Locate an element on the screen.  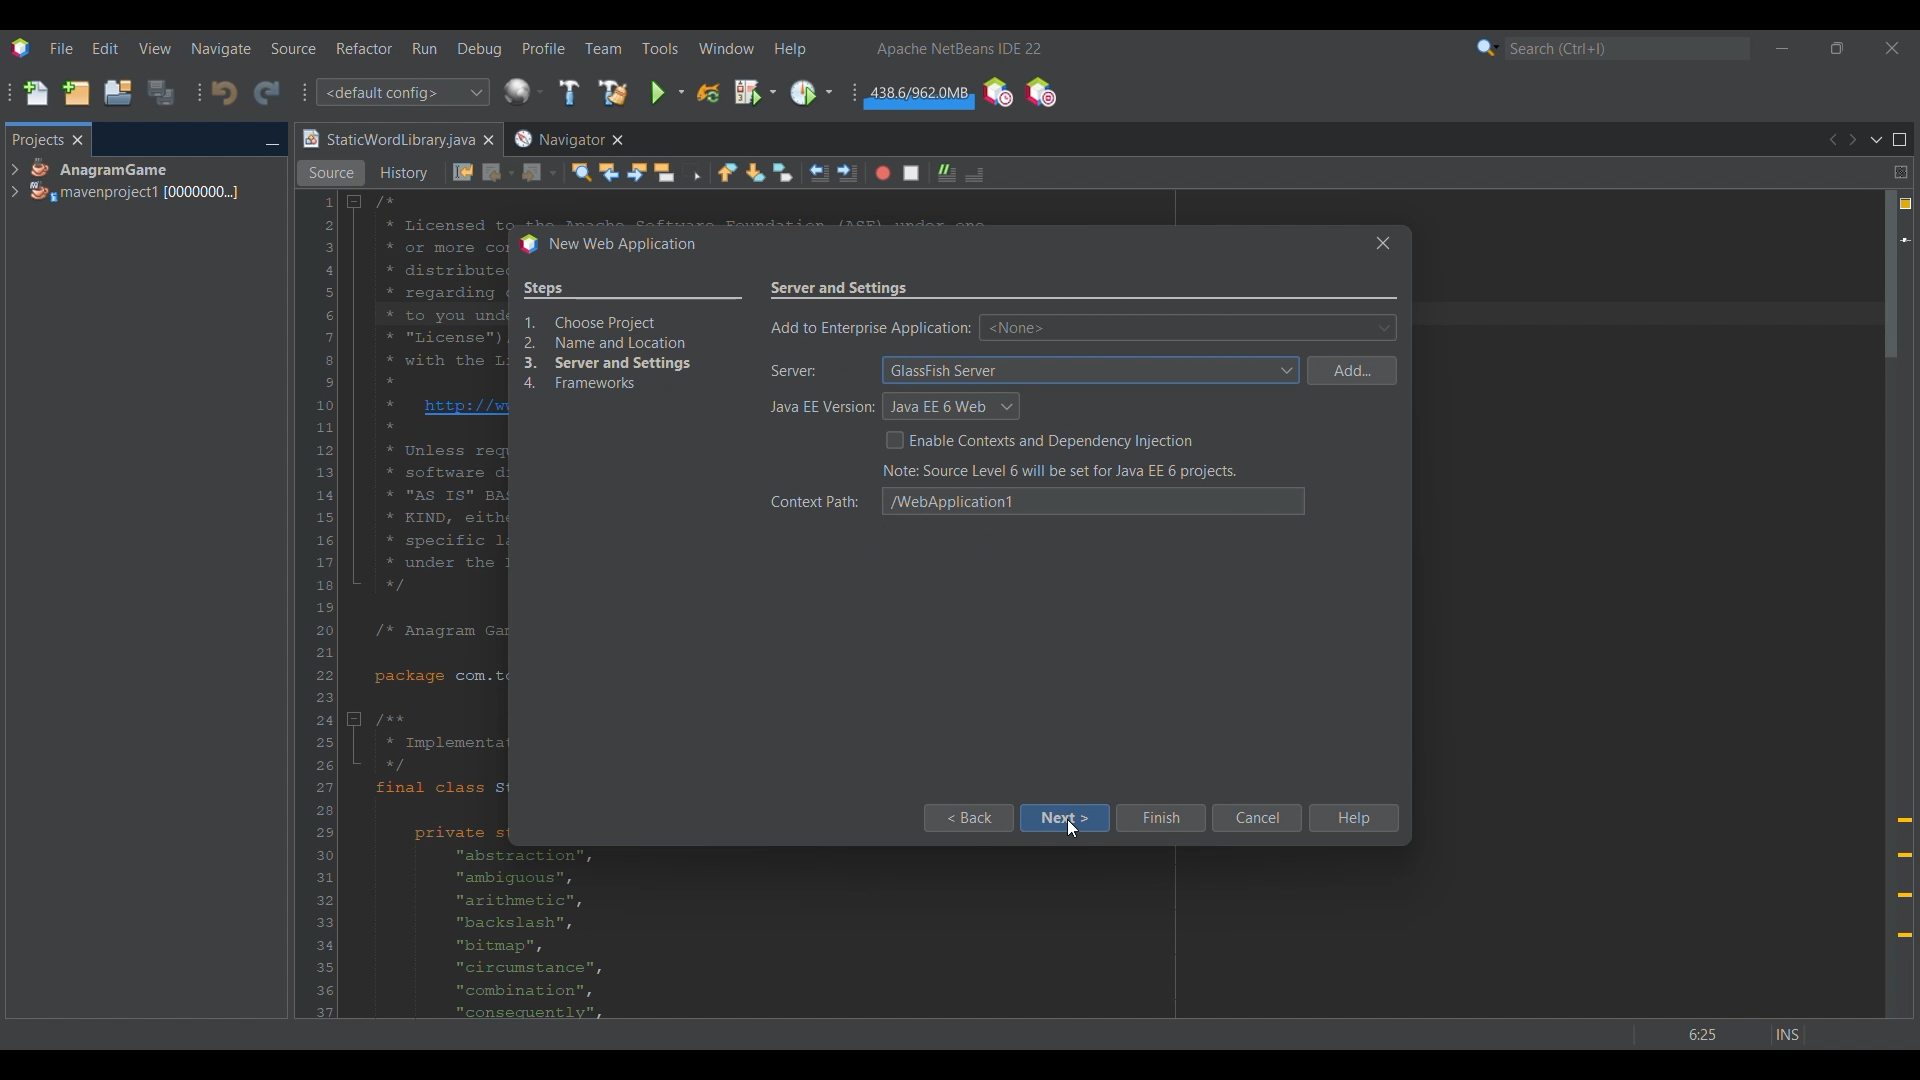
Enterprise application options is located at coordinates (1188, 327).